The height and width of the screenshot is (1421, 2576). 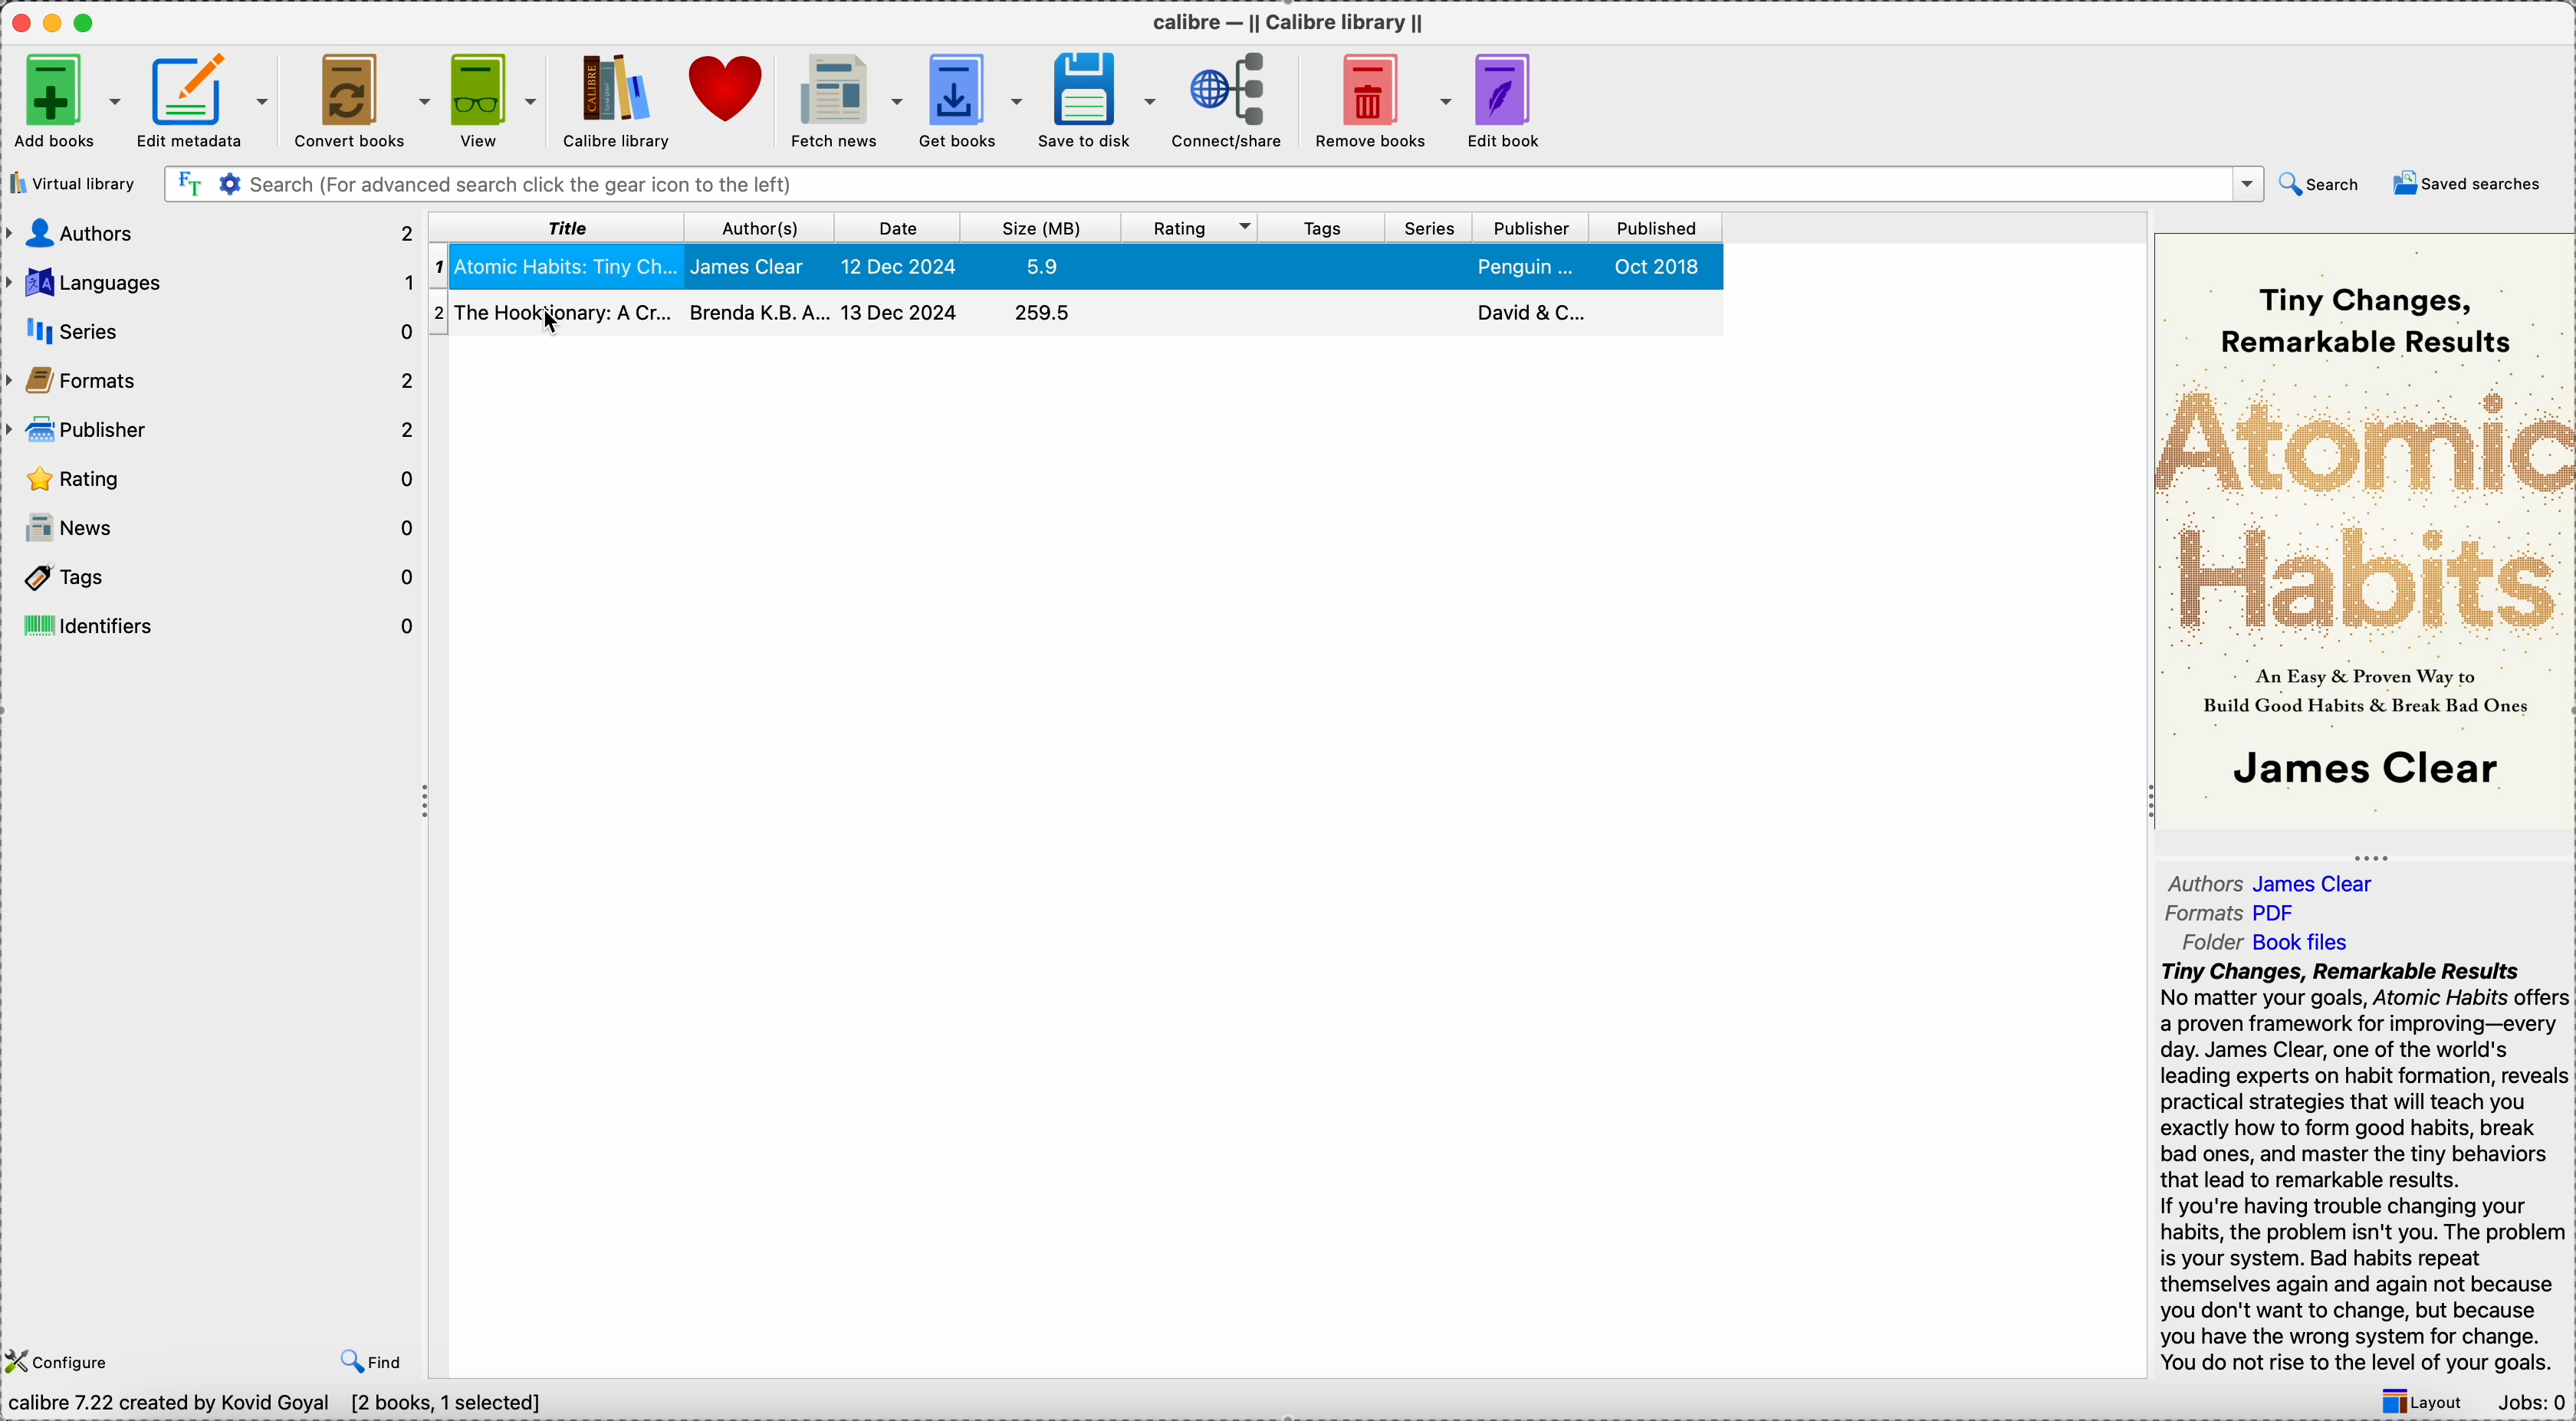 I want to click on size, so click(x=1045, y=226).